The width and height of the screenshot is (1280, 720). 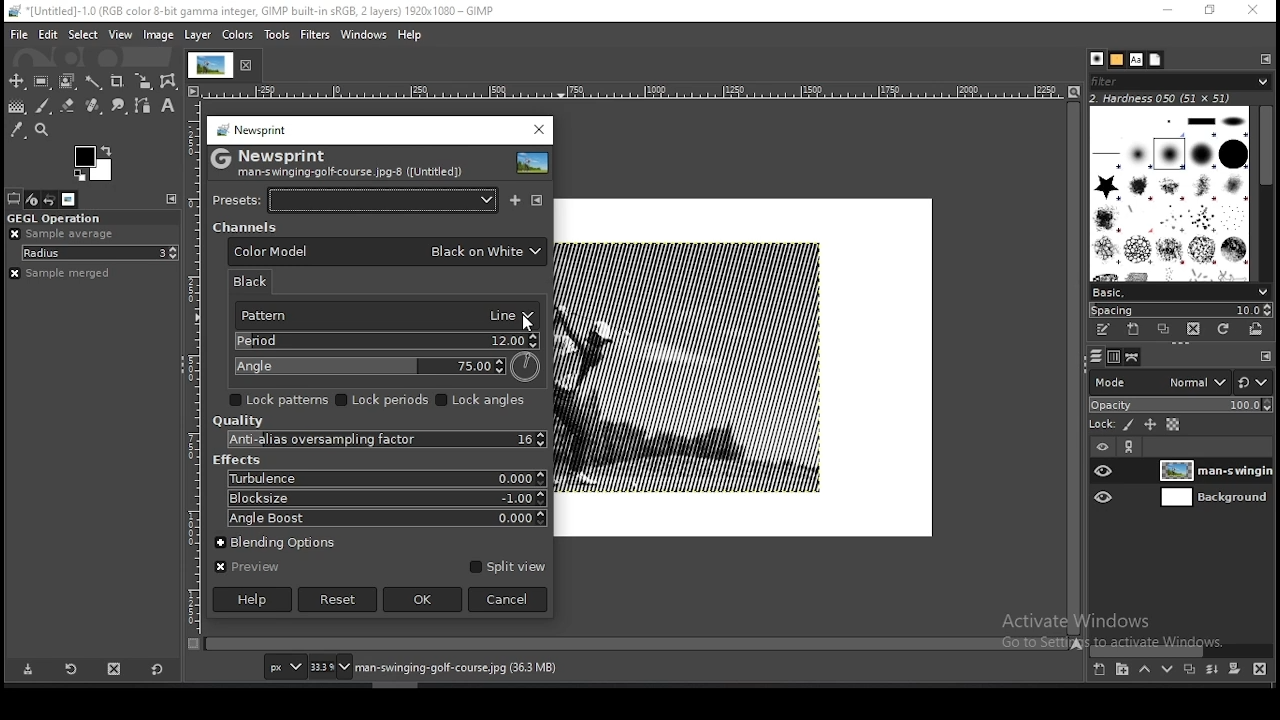 I want to click on layer visibility on/off, so click(x=1103, y=497).